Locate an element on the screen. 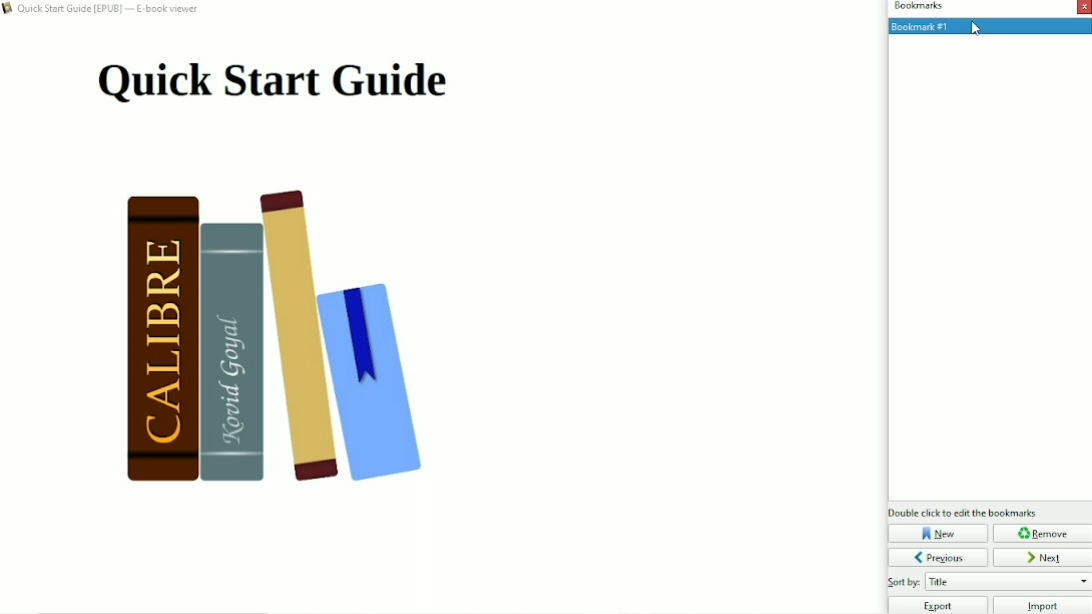  Bookmarks is located at coordinates (922, 7).